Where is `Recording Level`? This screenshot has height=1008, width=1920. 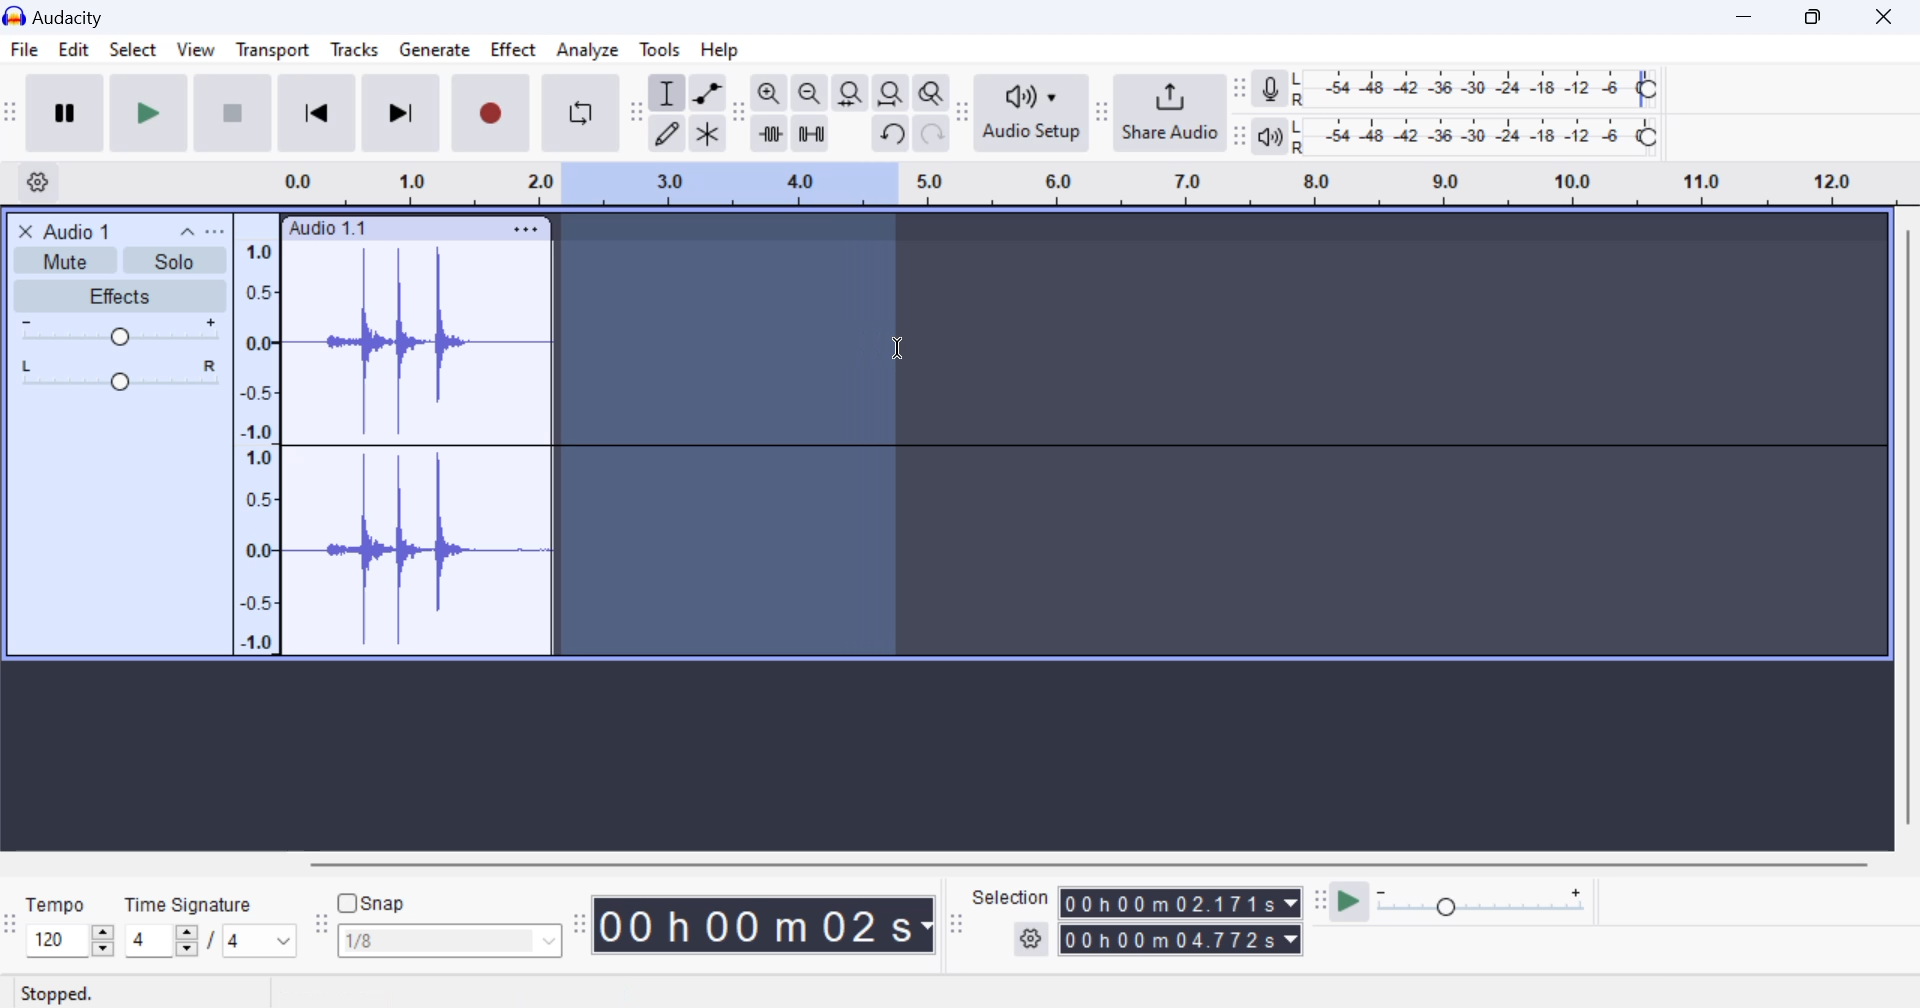
Recording Level is located at coordinates (1475, 89).